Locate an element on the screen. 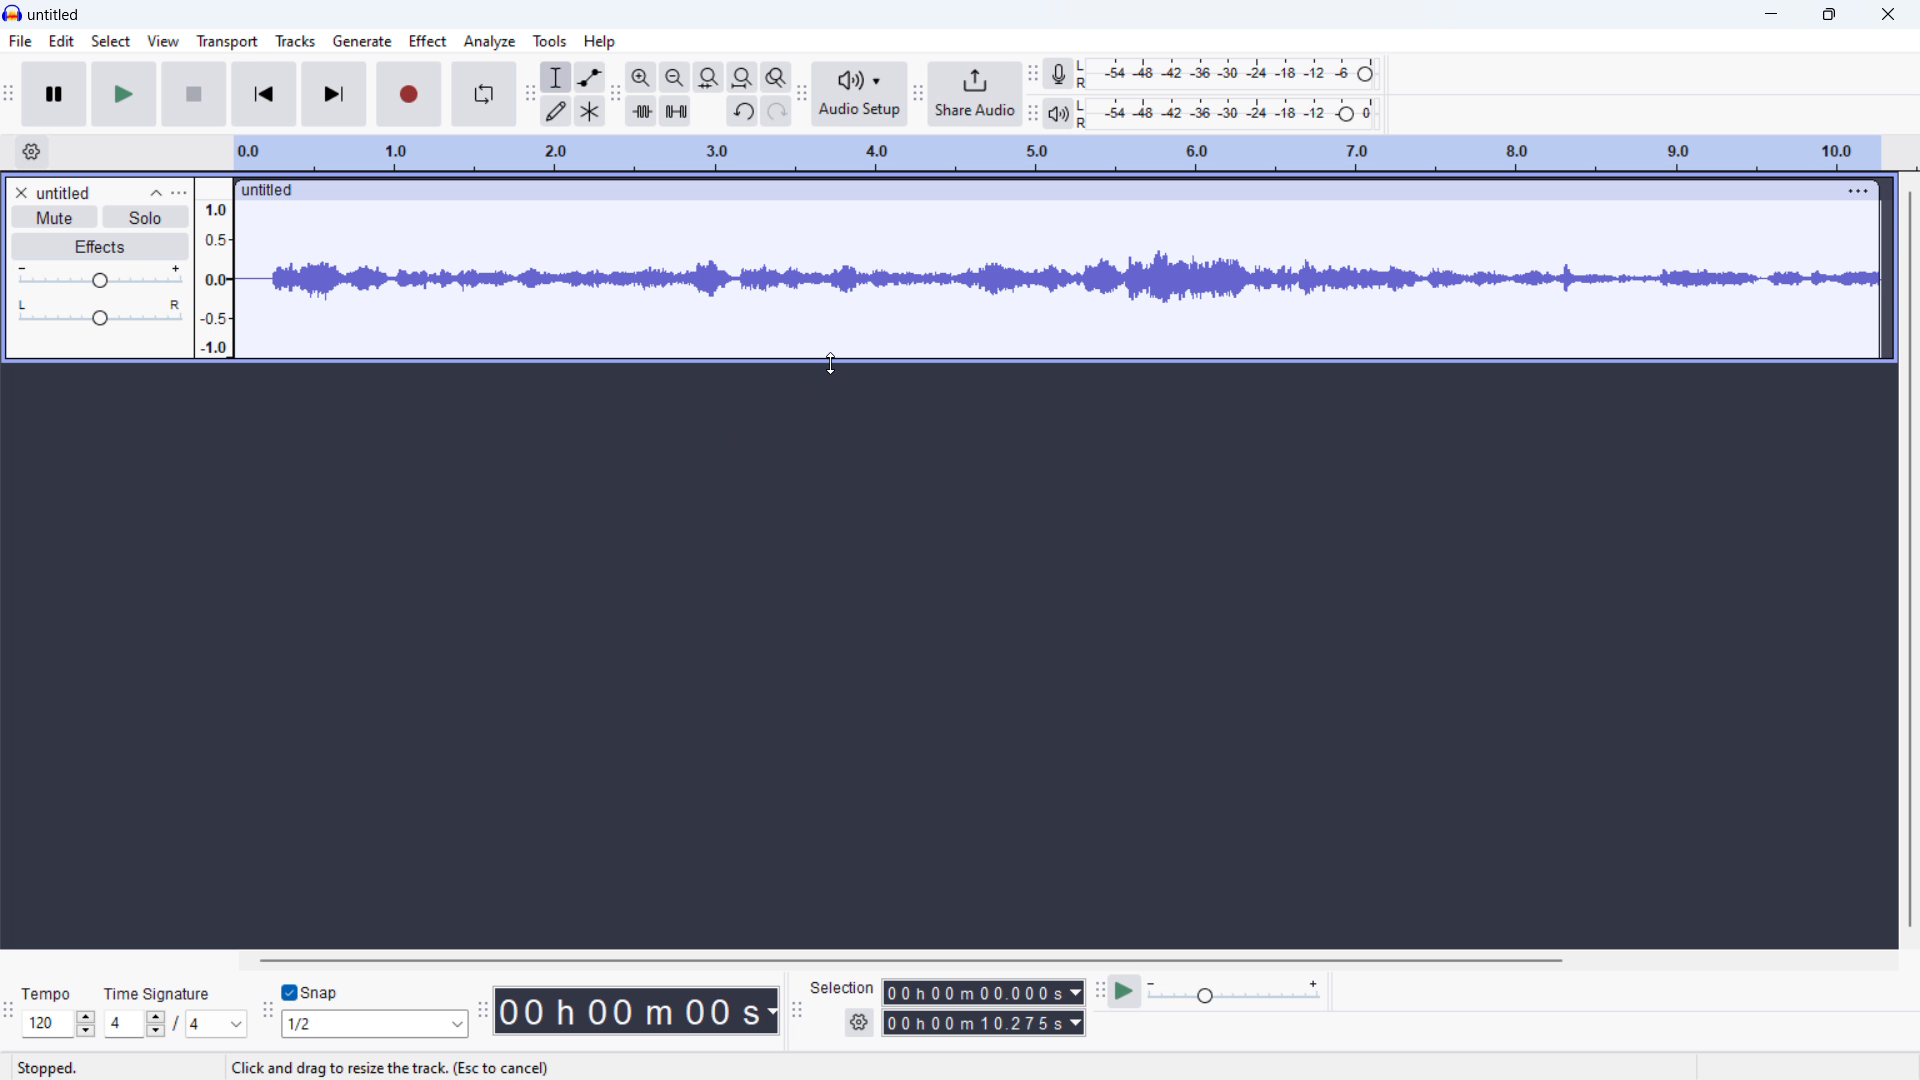  set time signature is located at coordinates (174, 1025).